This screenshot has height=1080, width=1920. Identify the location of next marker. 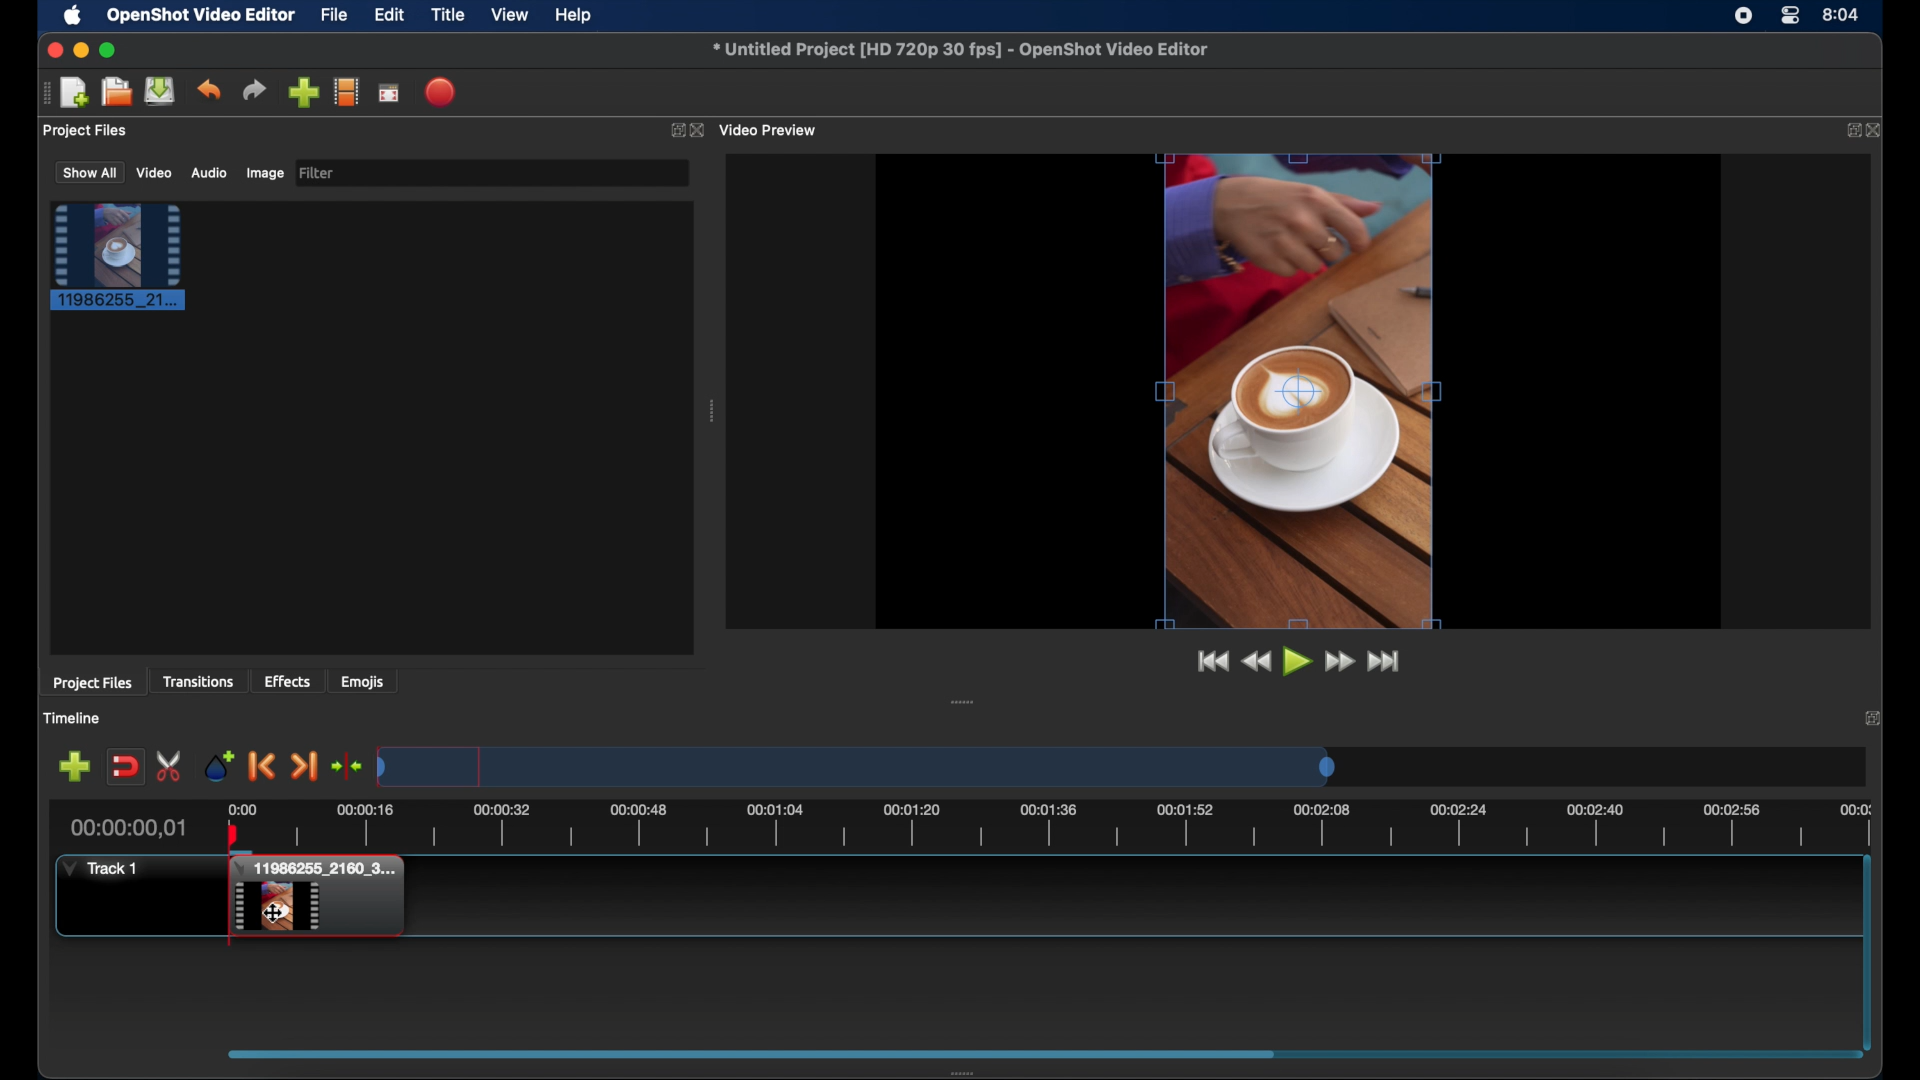
(304, 766).